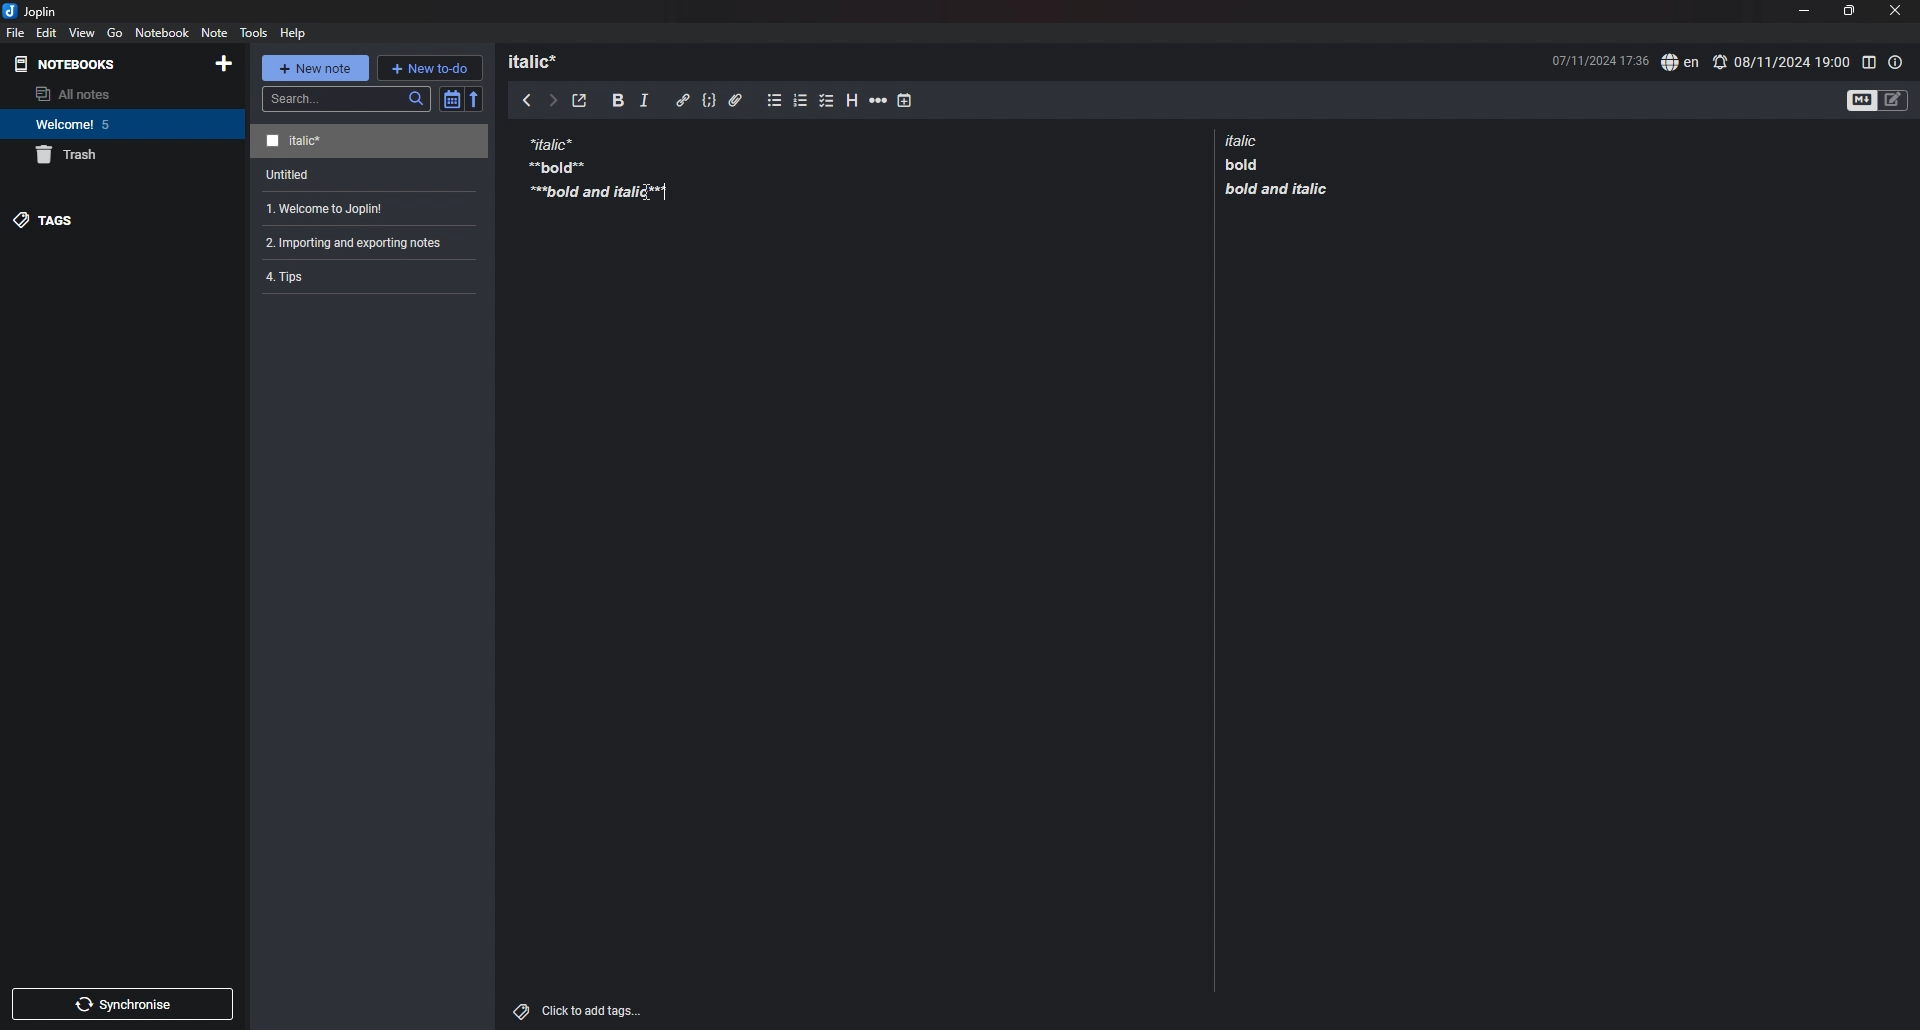  Describe the element at coordinates (117, 94) in the screenshot. I see `all notes` at that location.